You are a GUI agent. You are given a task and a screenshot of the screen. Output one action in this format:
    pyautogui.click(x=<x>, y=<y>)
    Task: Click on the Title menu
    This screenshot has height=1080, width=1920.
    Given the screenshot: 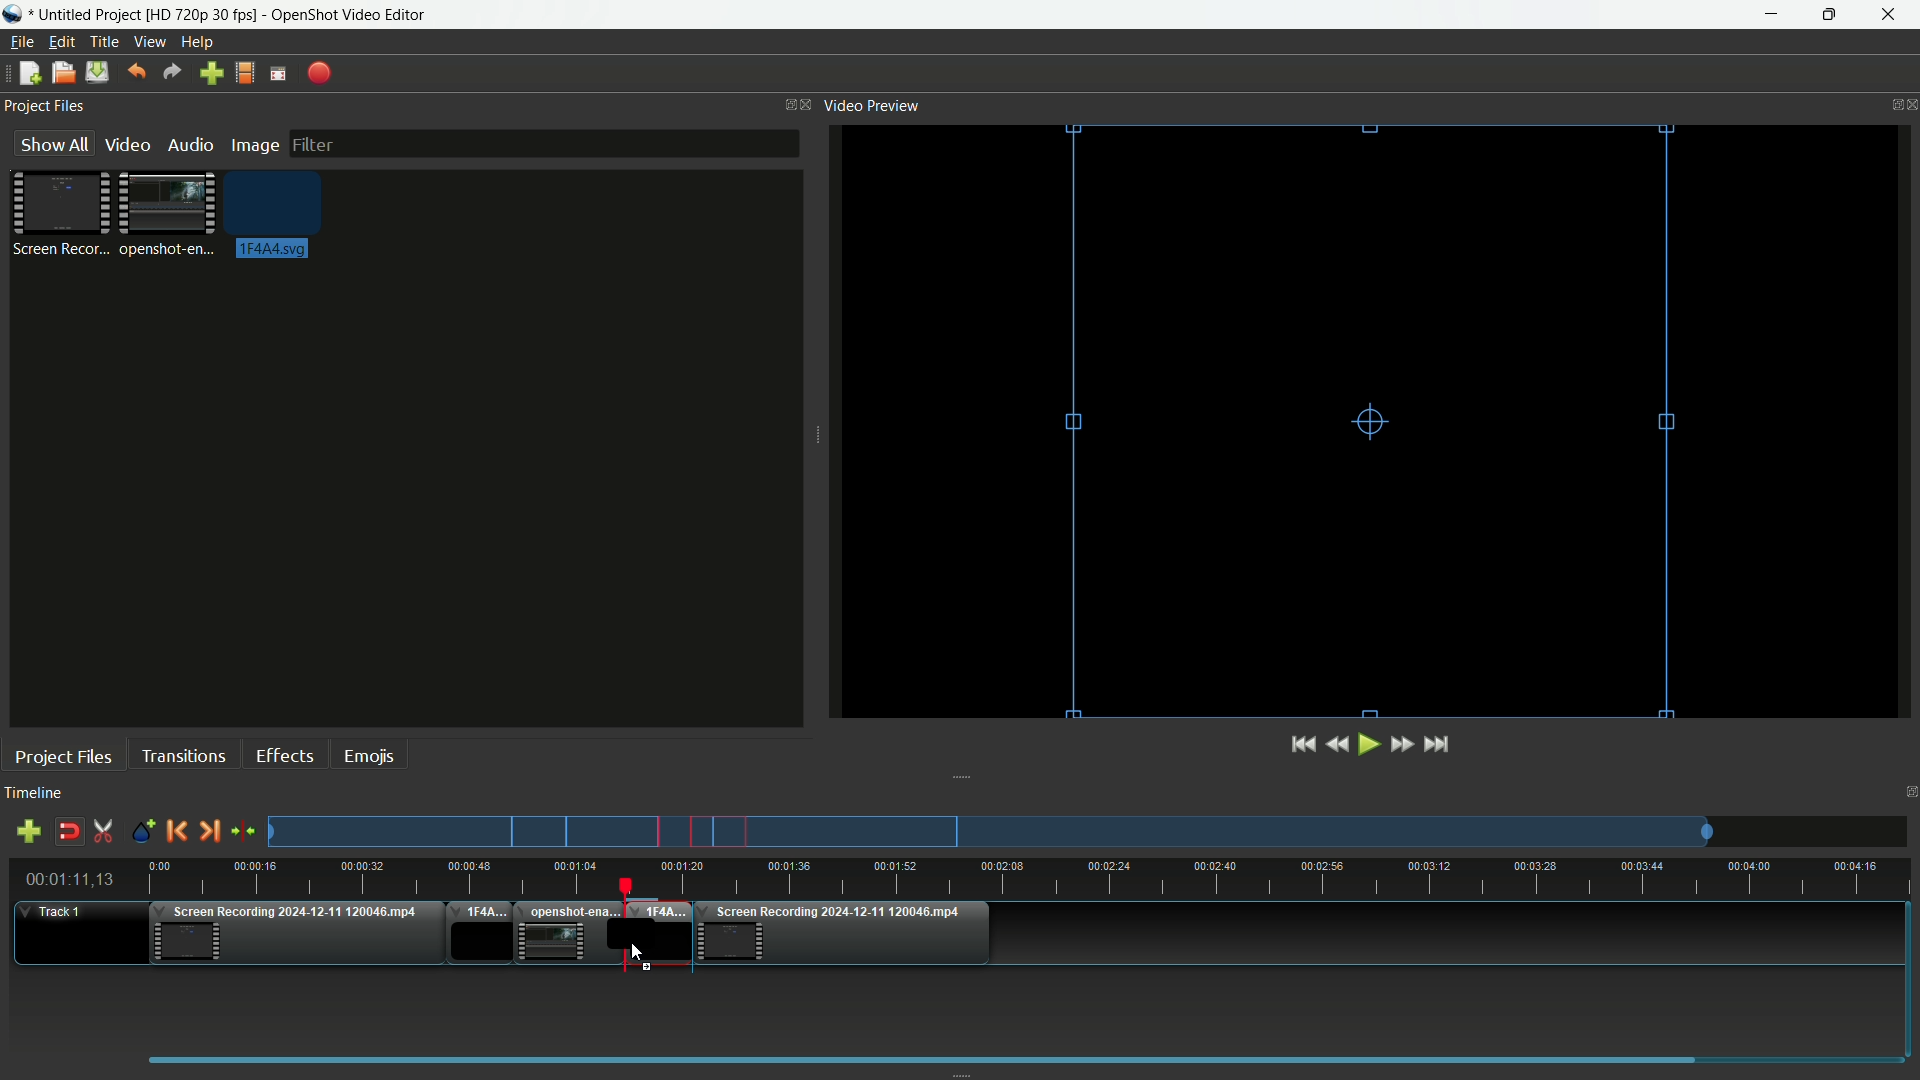 What is the action you would take?
    pyautogui.click(x=100, y=44)
    